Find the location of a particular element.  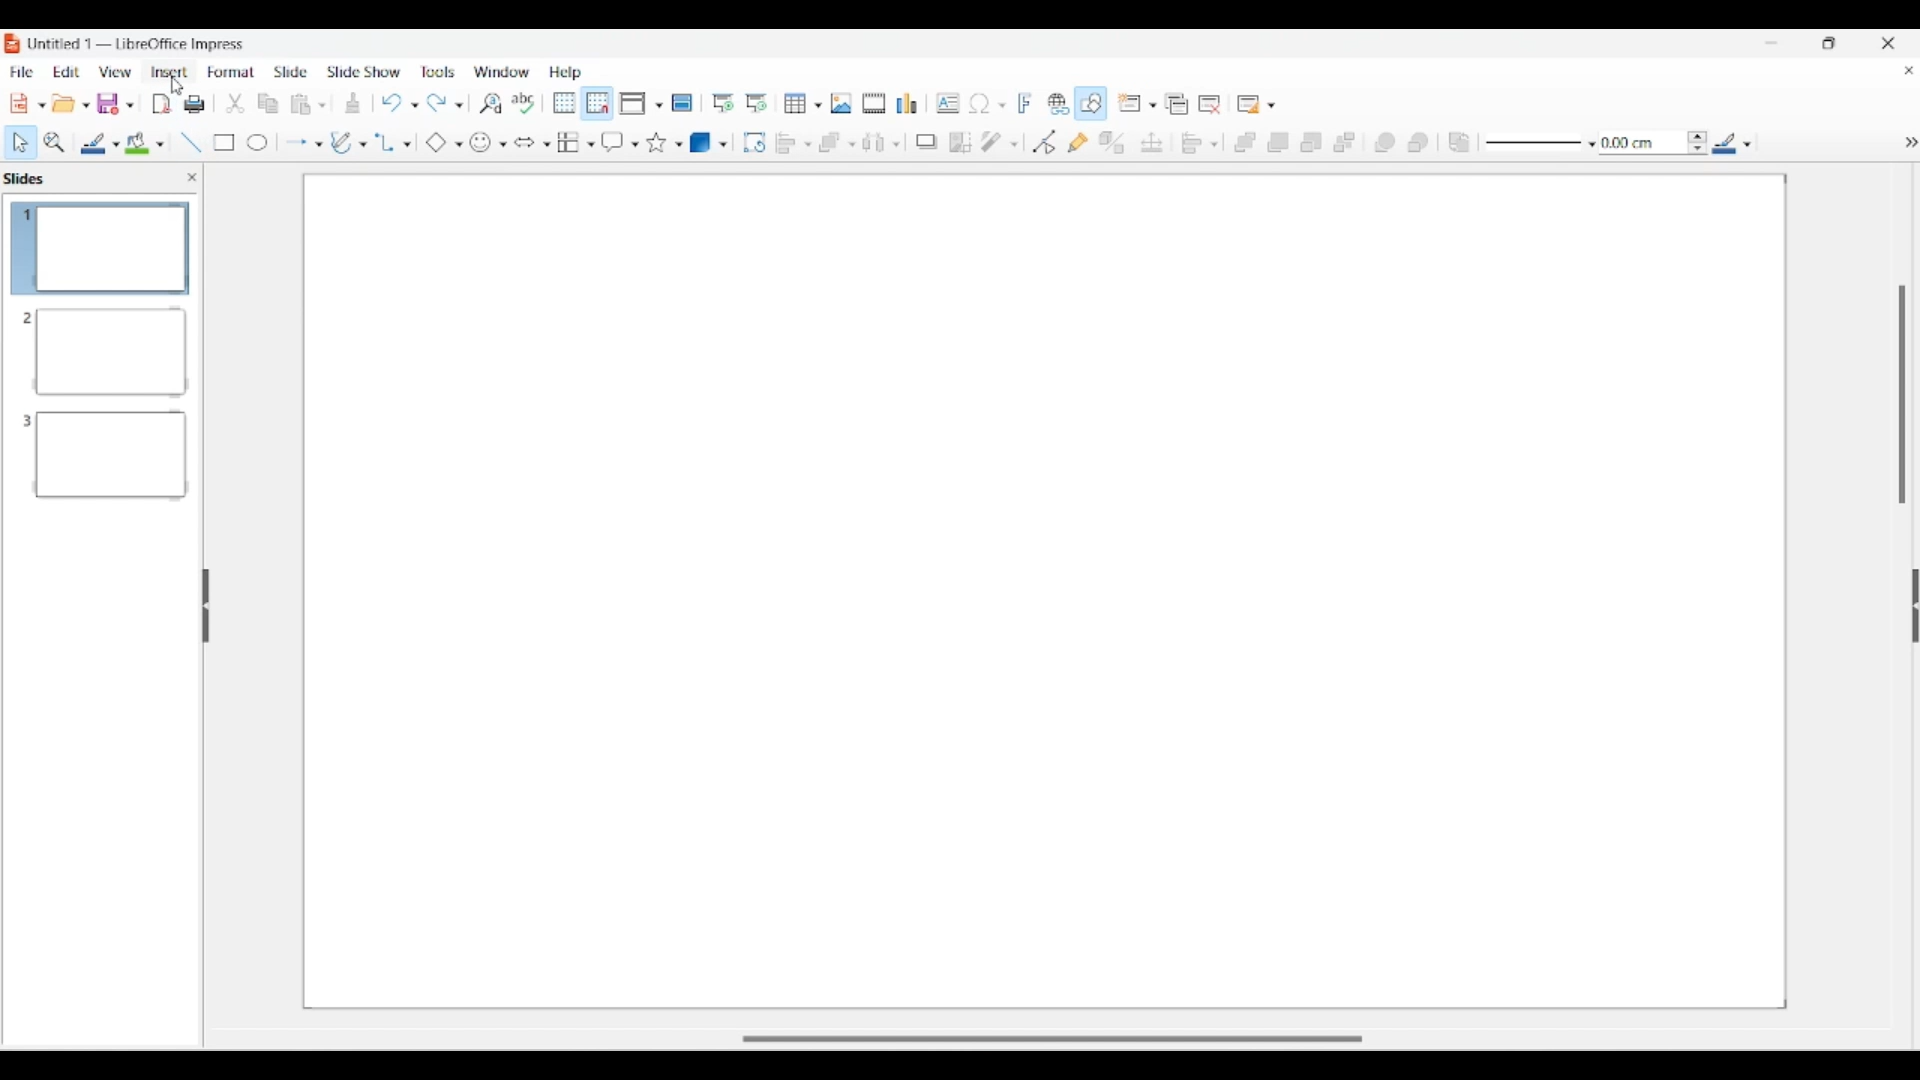

Slide 2 is located at coordinates (104, 350).